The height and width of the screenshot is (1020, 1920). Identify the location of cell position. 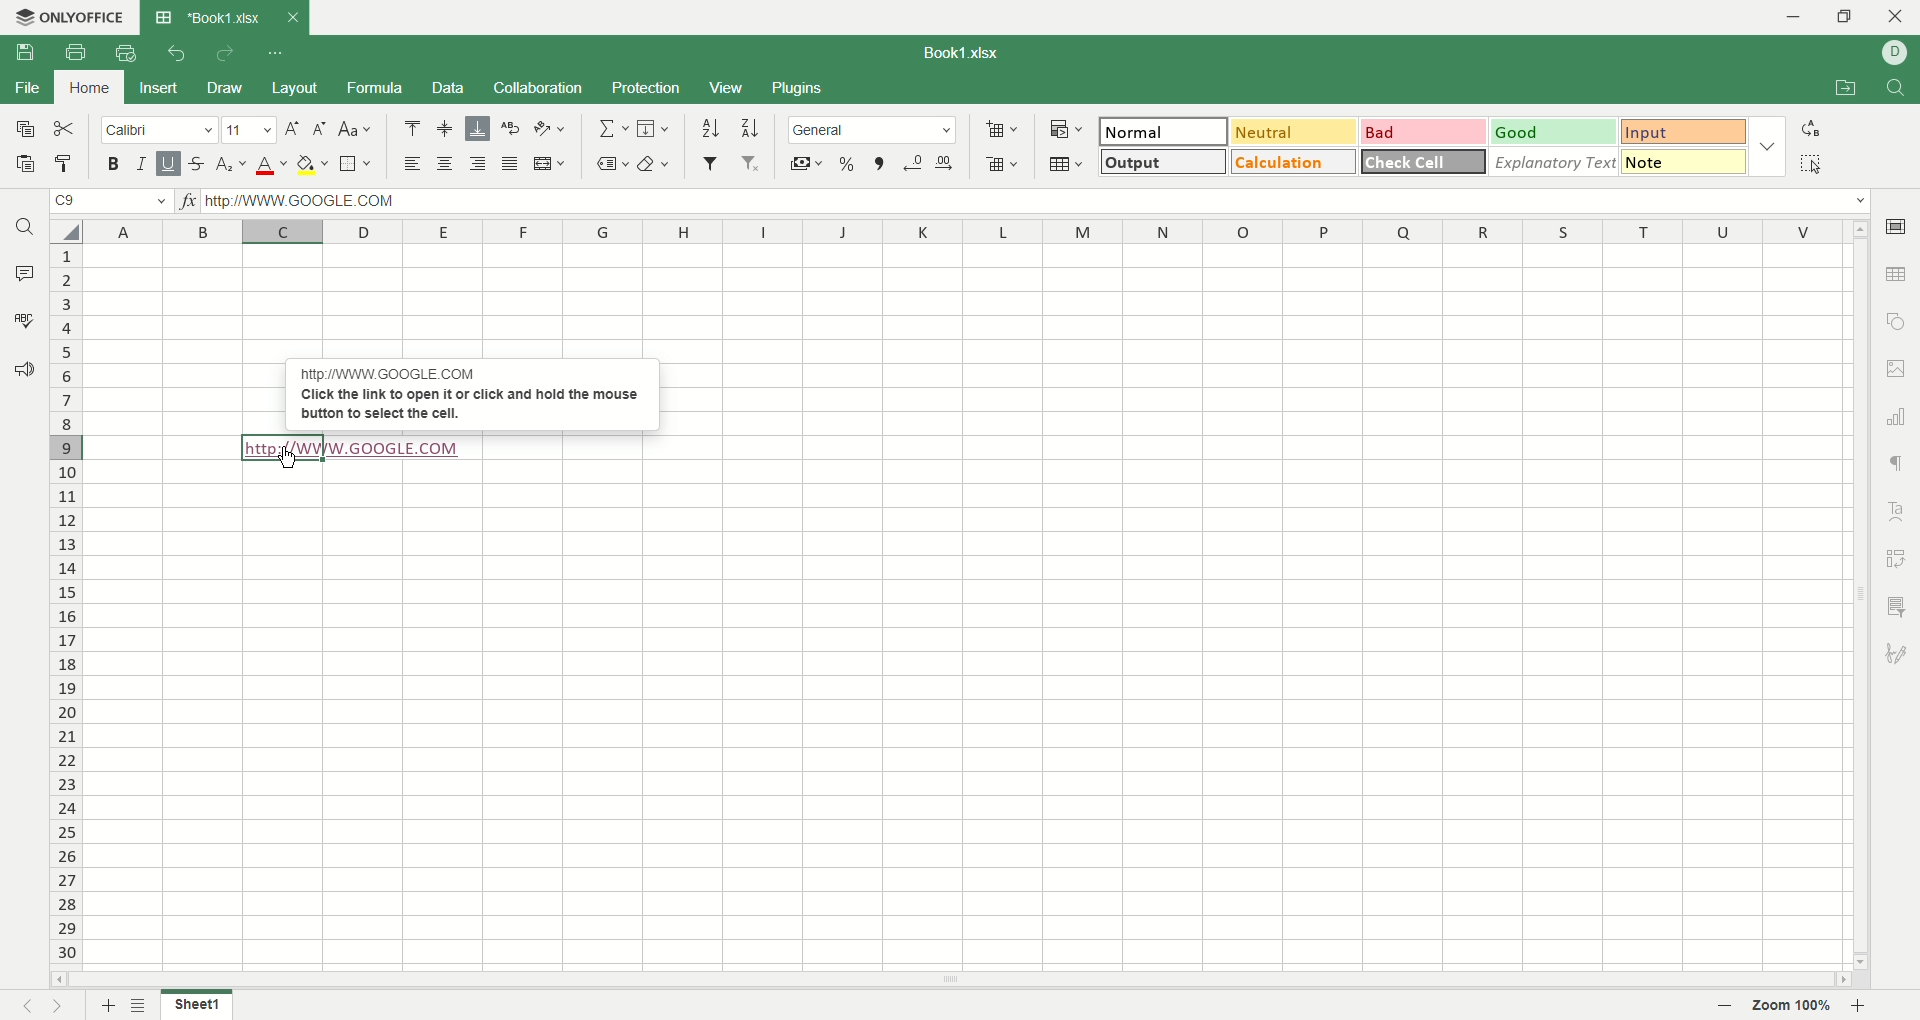
(115, 203).